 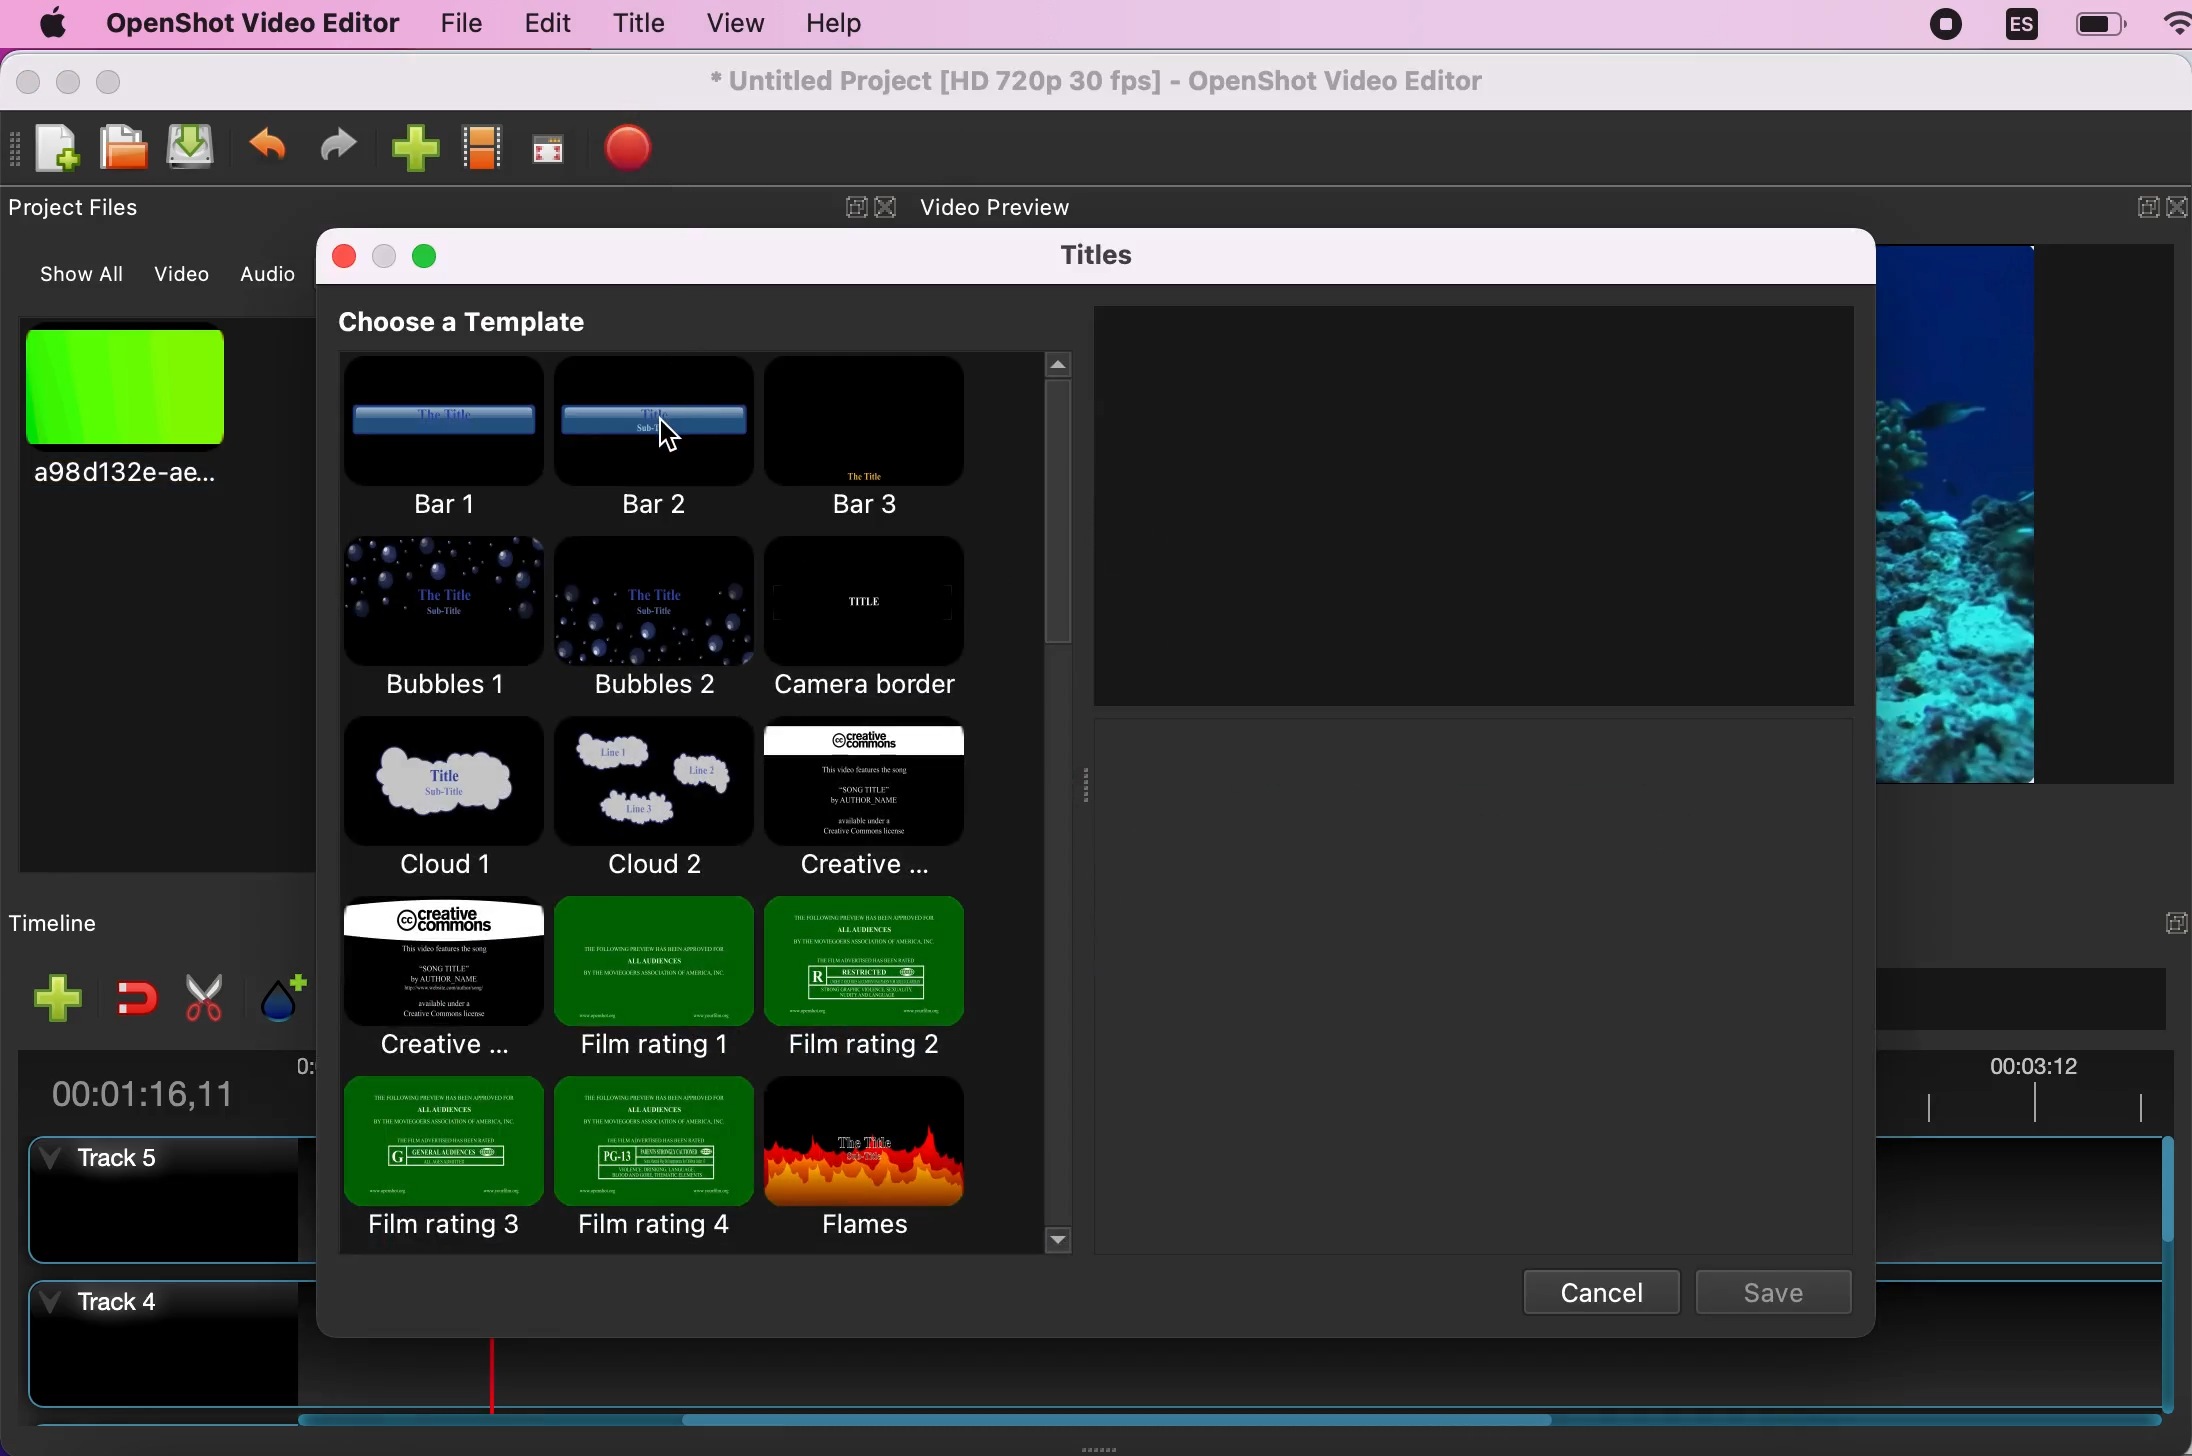 I want to click on battery, so click(x=2099, y=24).